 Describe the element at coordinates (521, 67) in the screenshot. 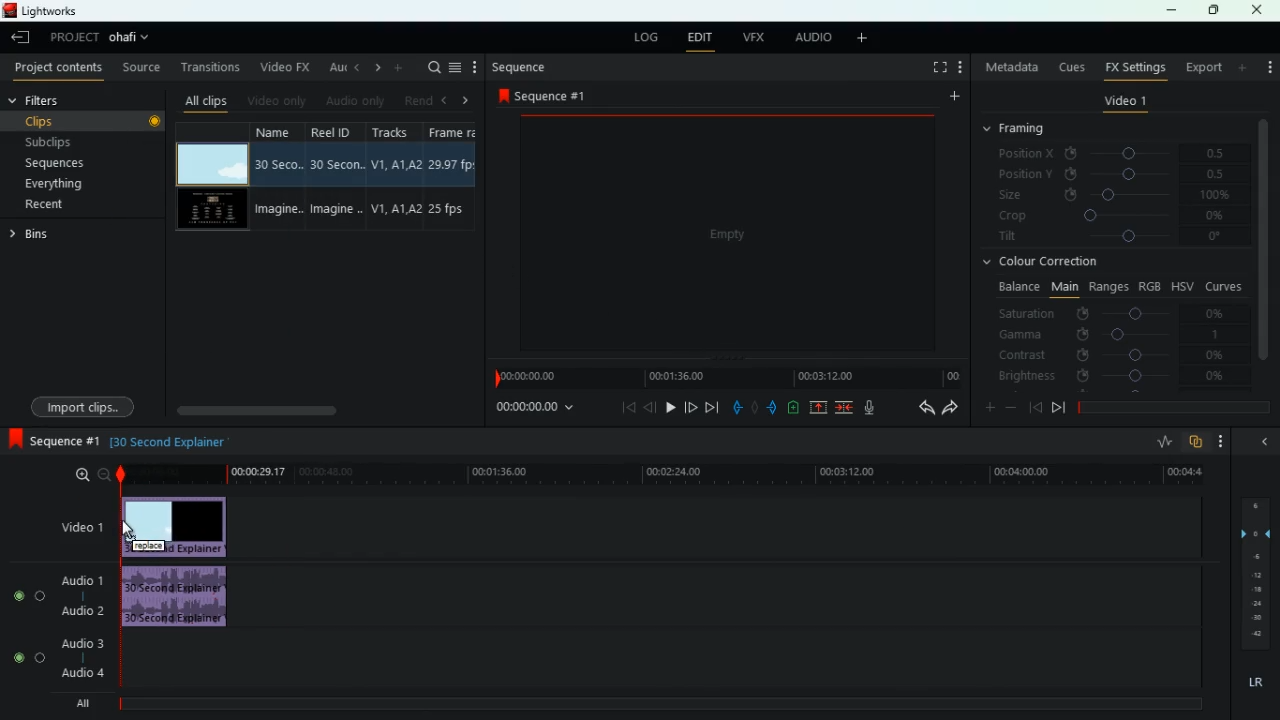

I see `sequence` at that location.